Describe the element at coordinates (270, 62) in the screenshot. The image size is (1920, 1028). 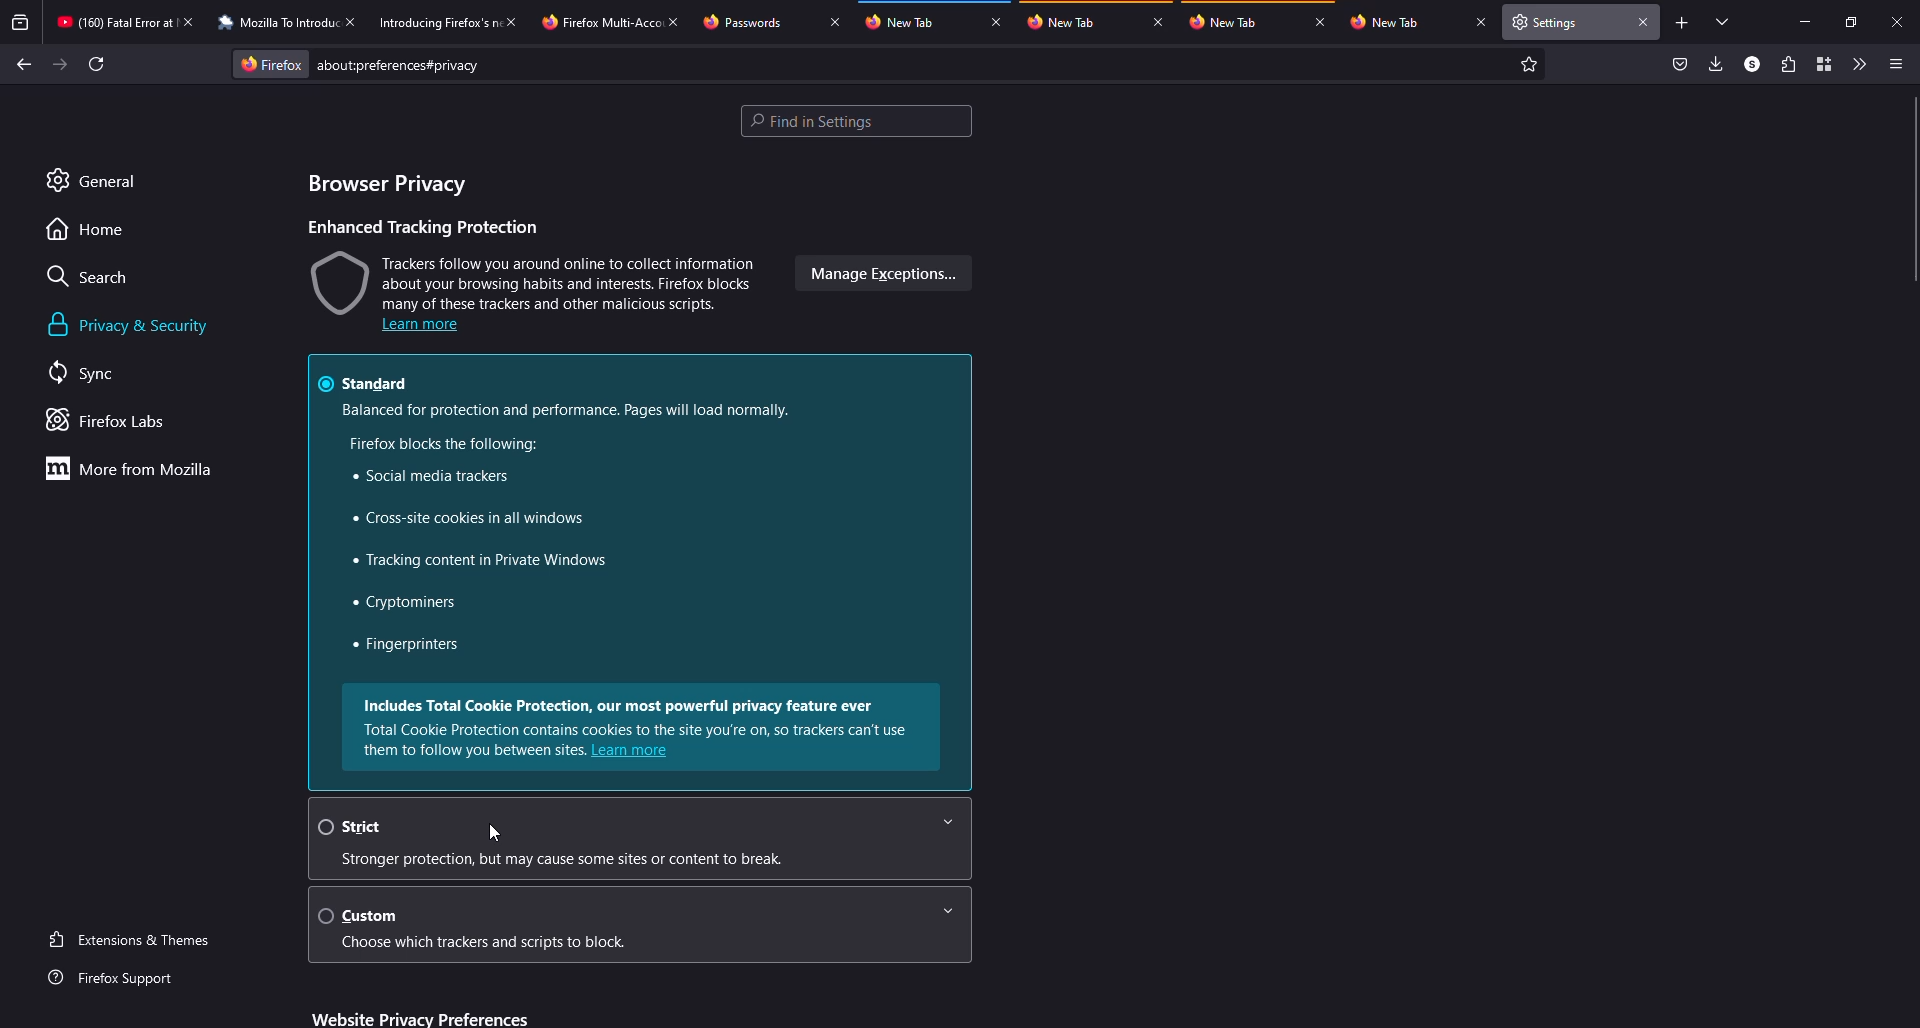
I see `firefox` at that location.